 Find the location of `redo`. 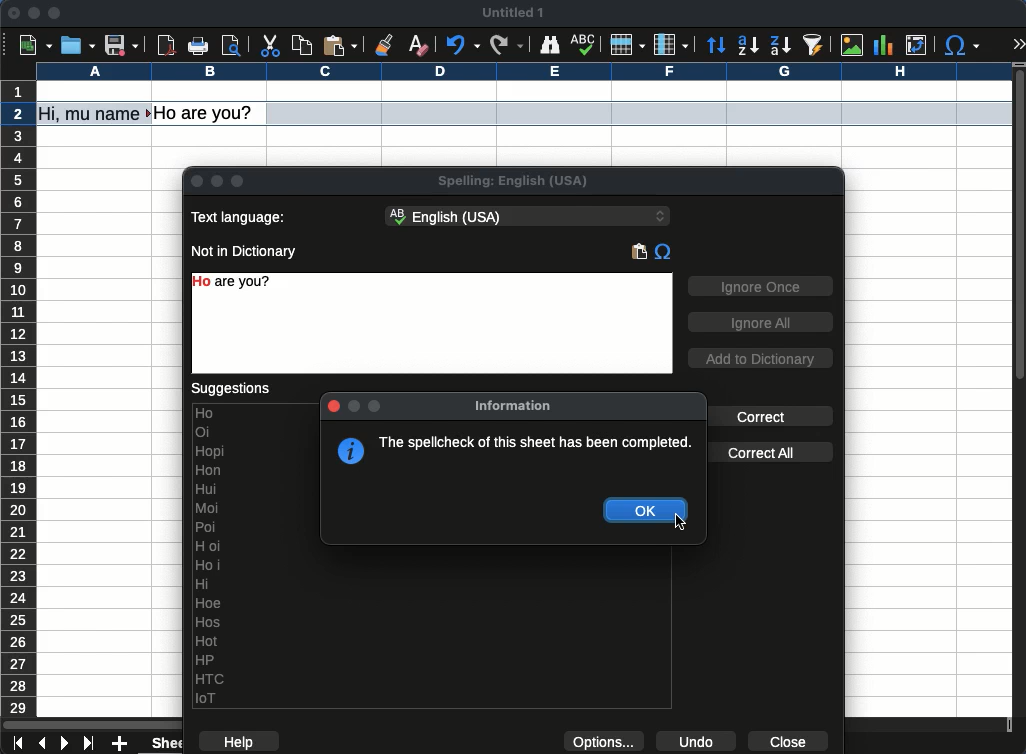

redo is located at coordinates (507, 46).